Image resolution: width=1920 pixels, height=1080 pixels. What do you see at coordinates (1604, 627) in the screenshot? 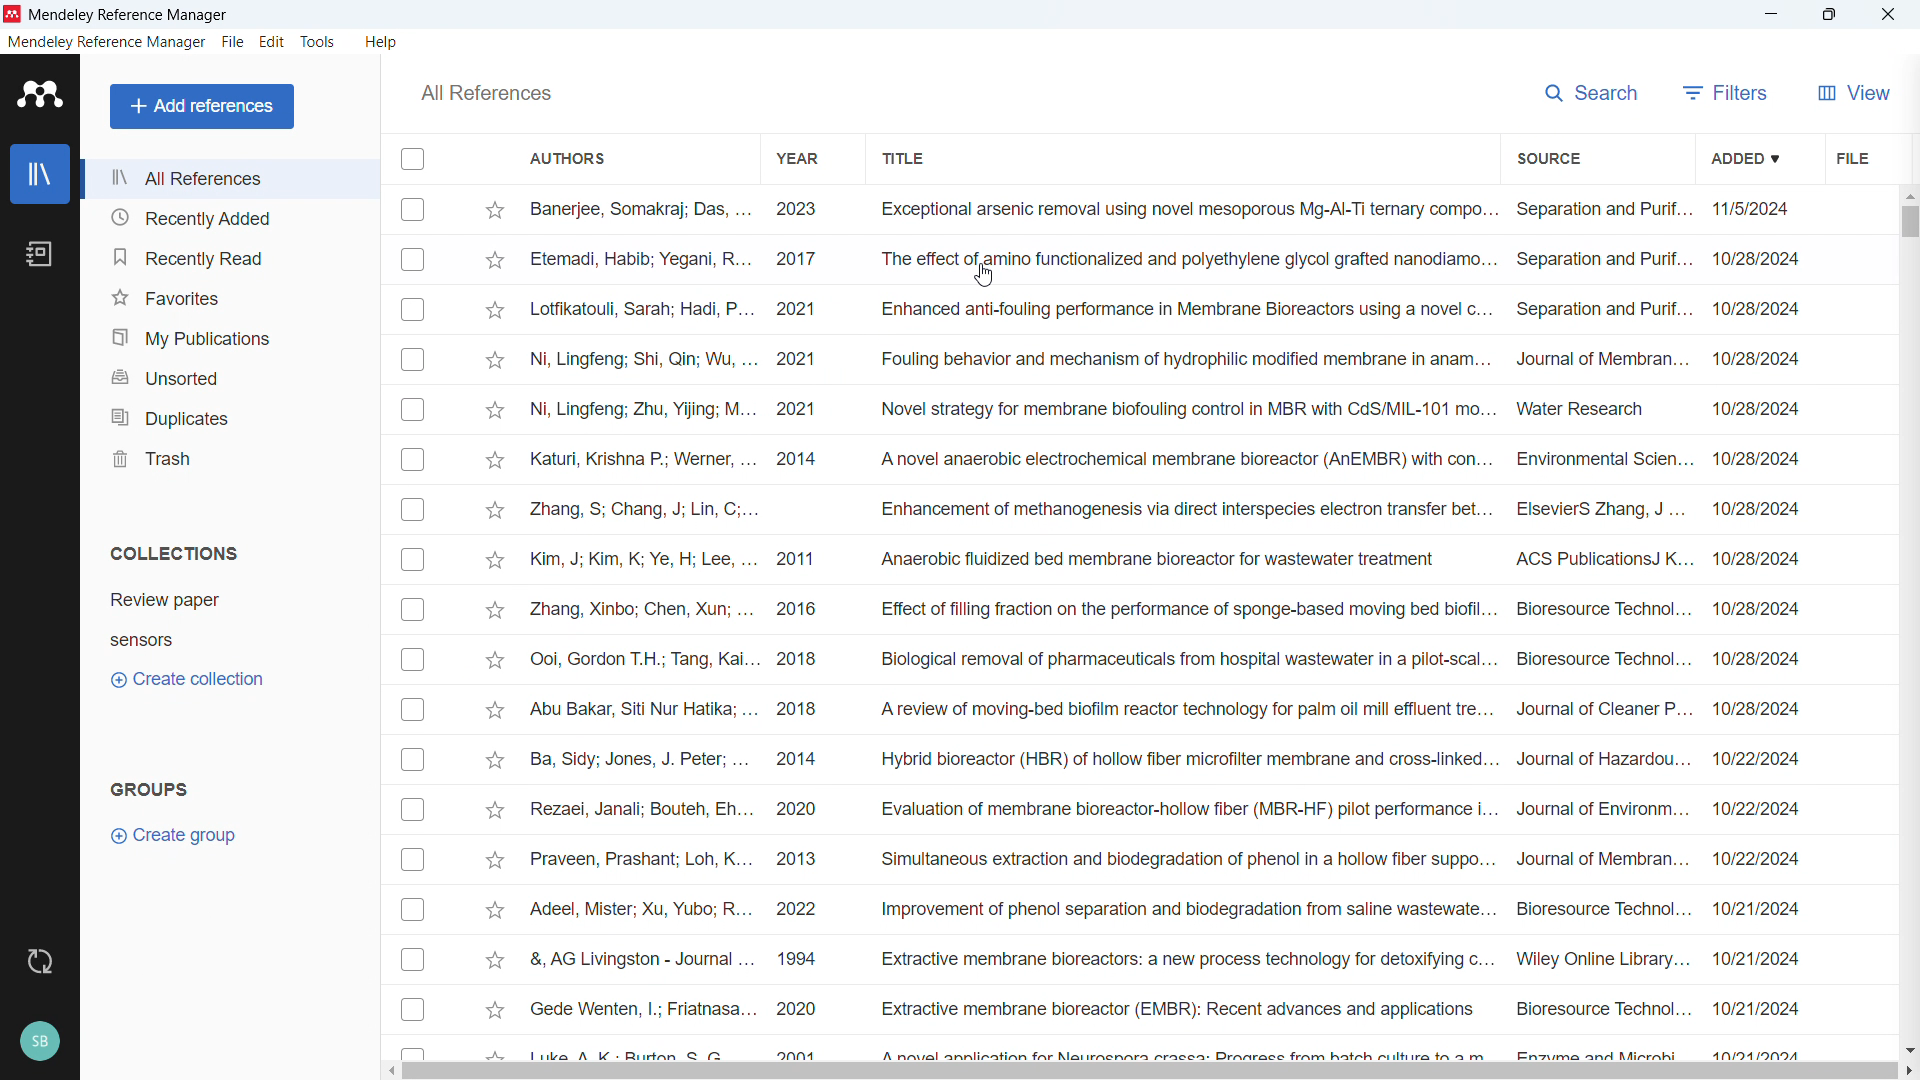
I see `Source of individual entries ` at bounding box center [1604, 627].